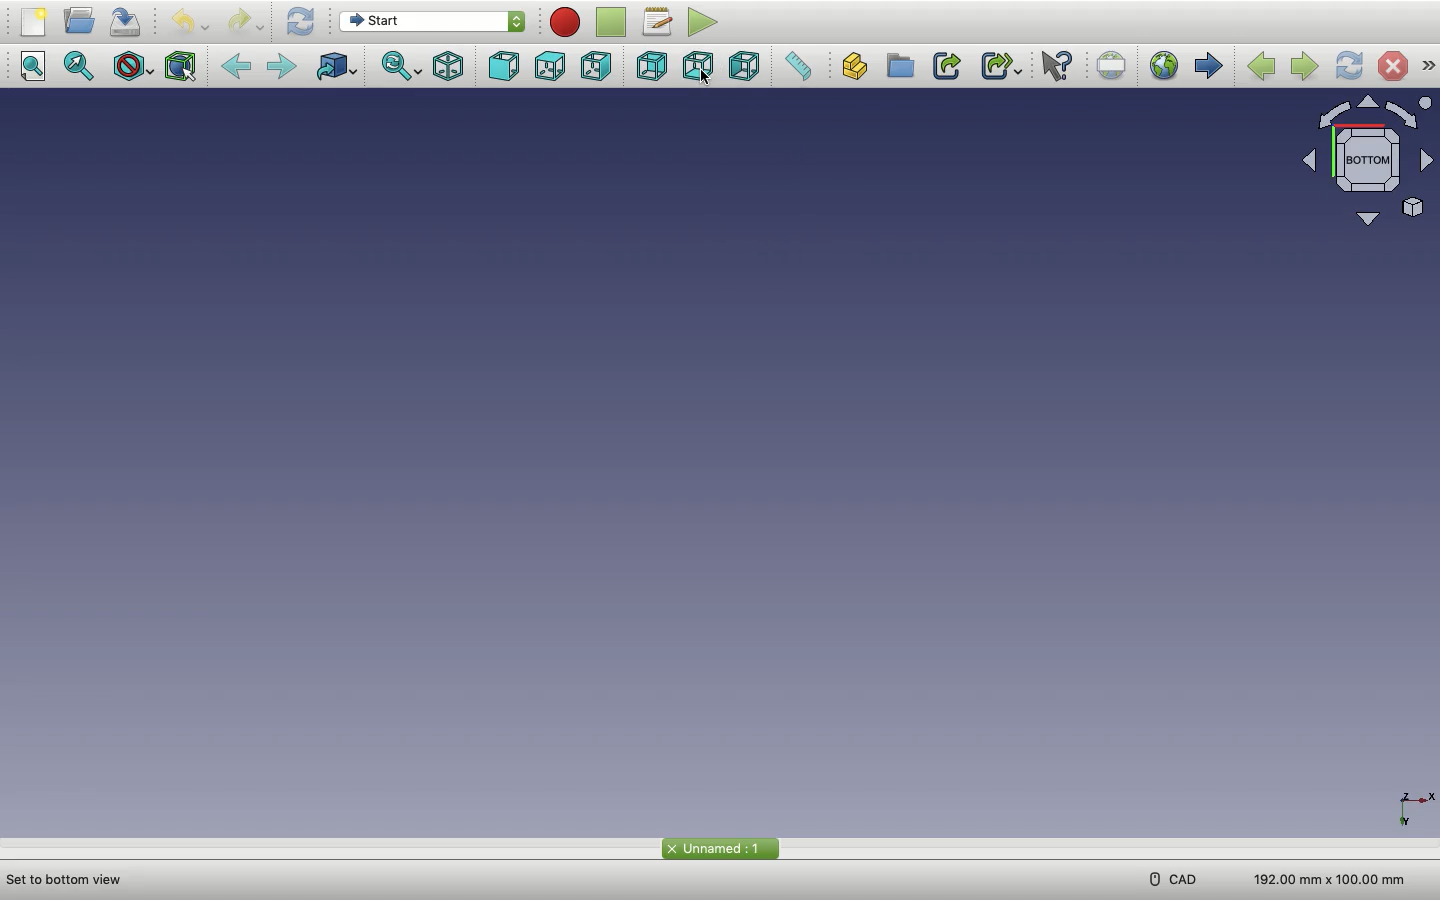  Describe the element at coordinates (1113, 65) in the screenshot. I see `Set URL` at that location.